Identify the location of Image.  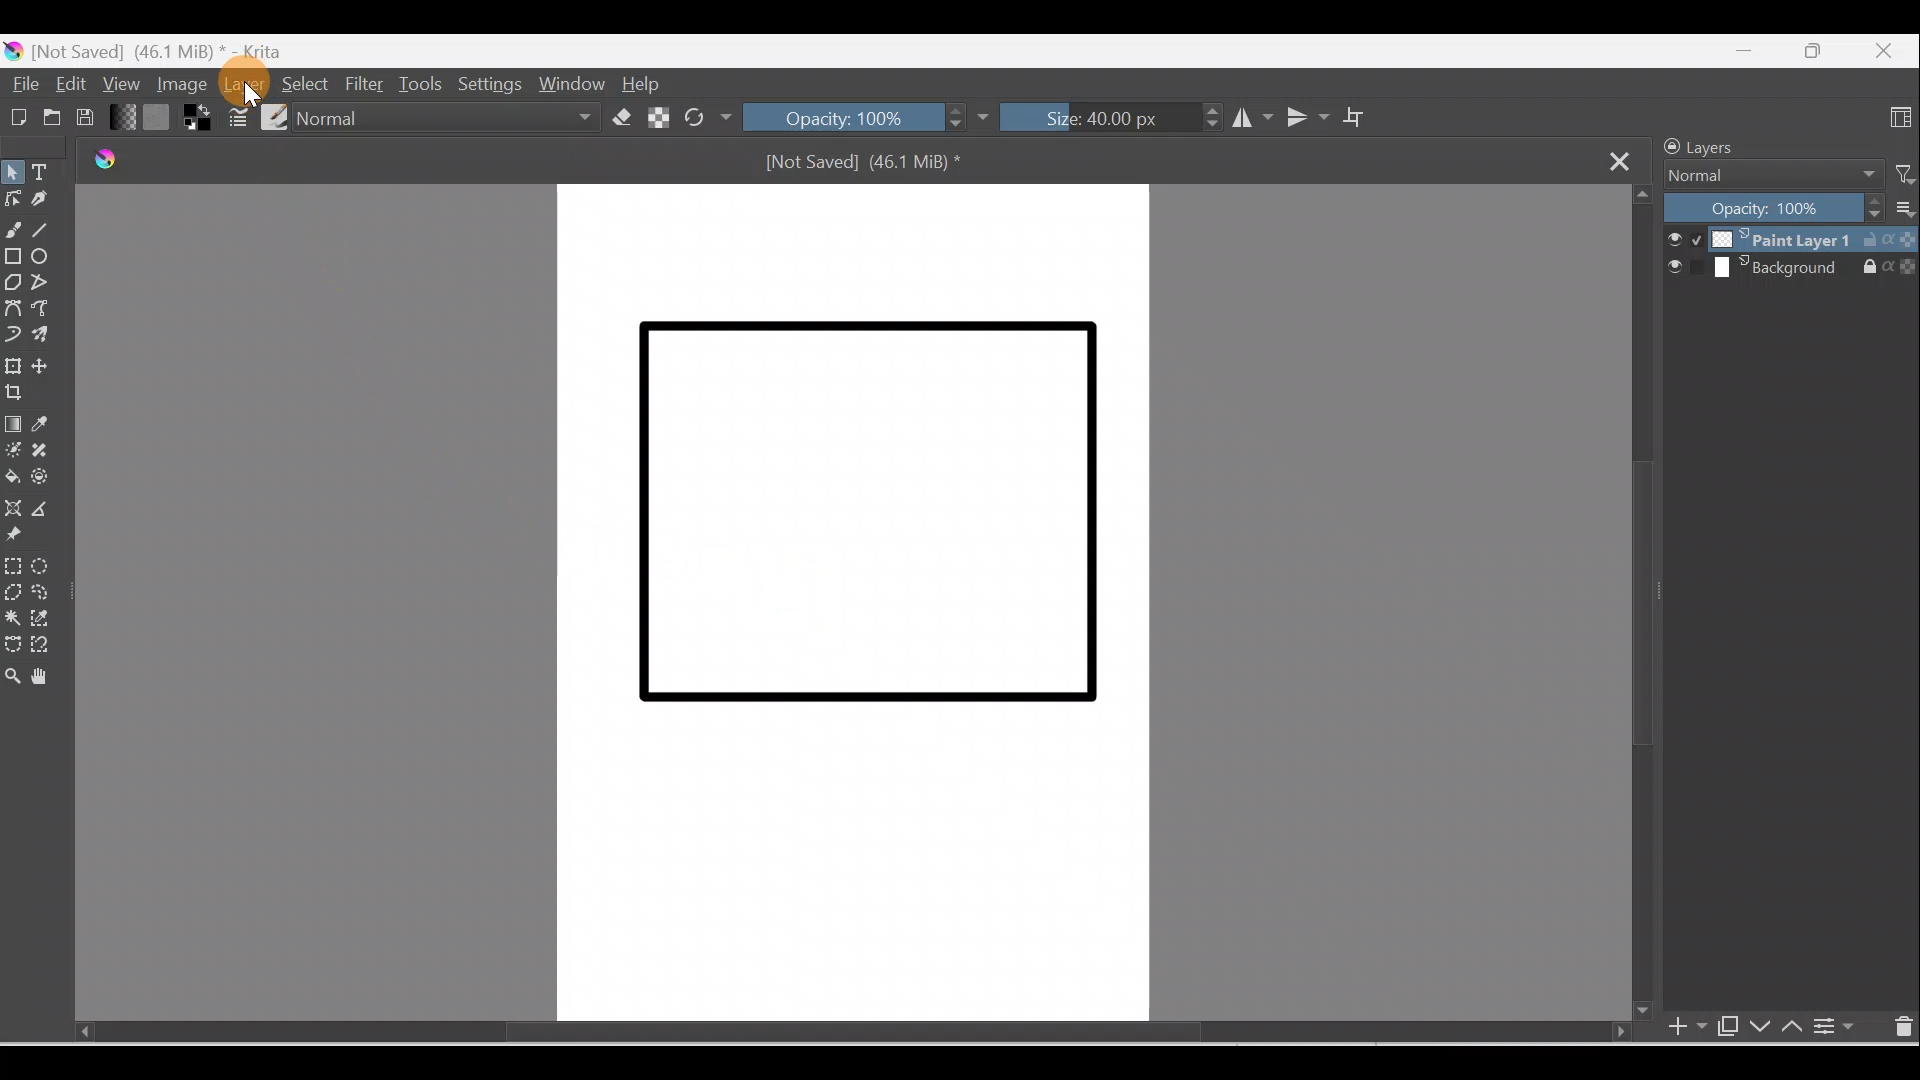
(178, 85).